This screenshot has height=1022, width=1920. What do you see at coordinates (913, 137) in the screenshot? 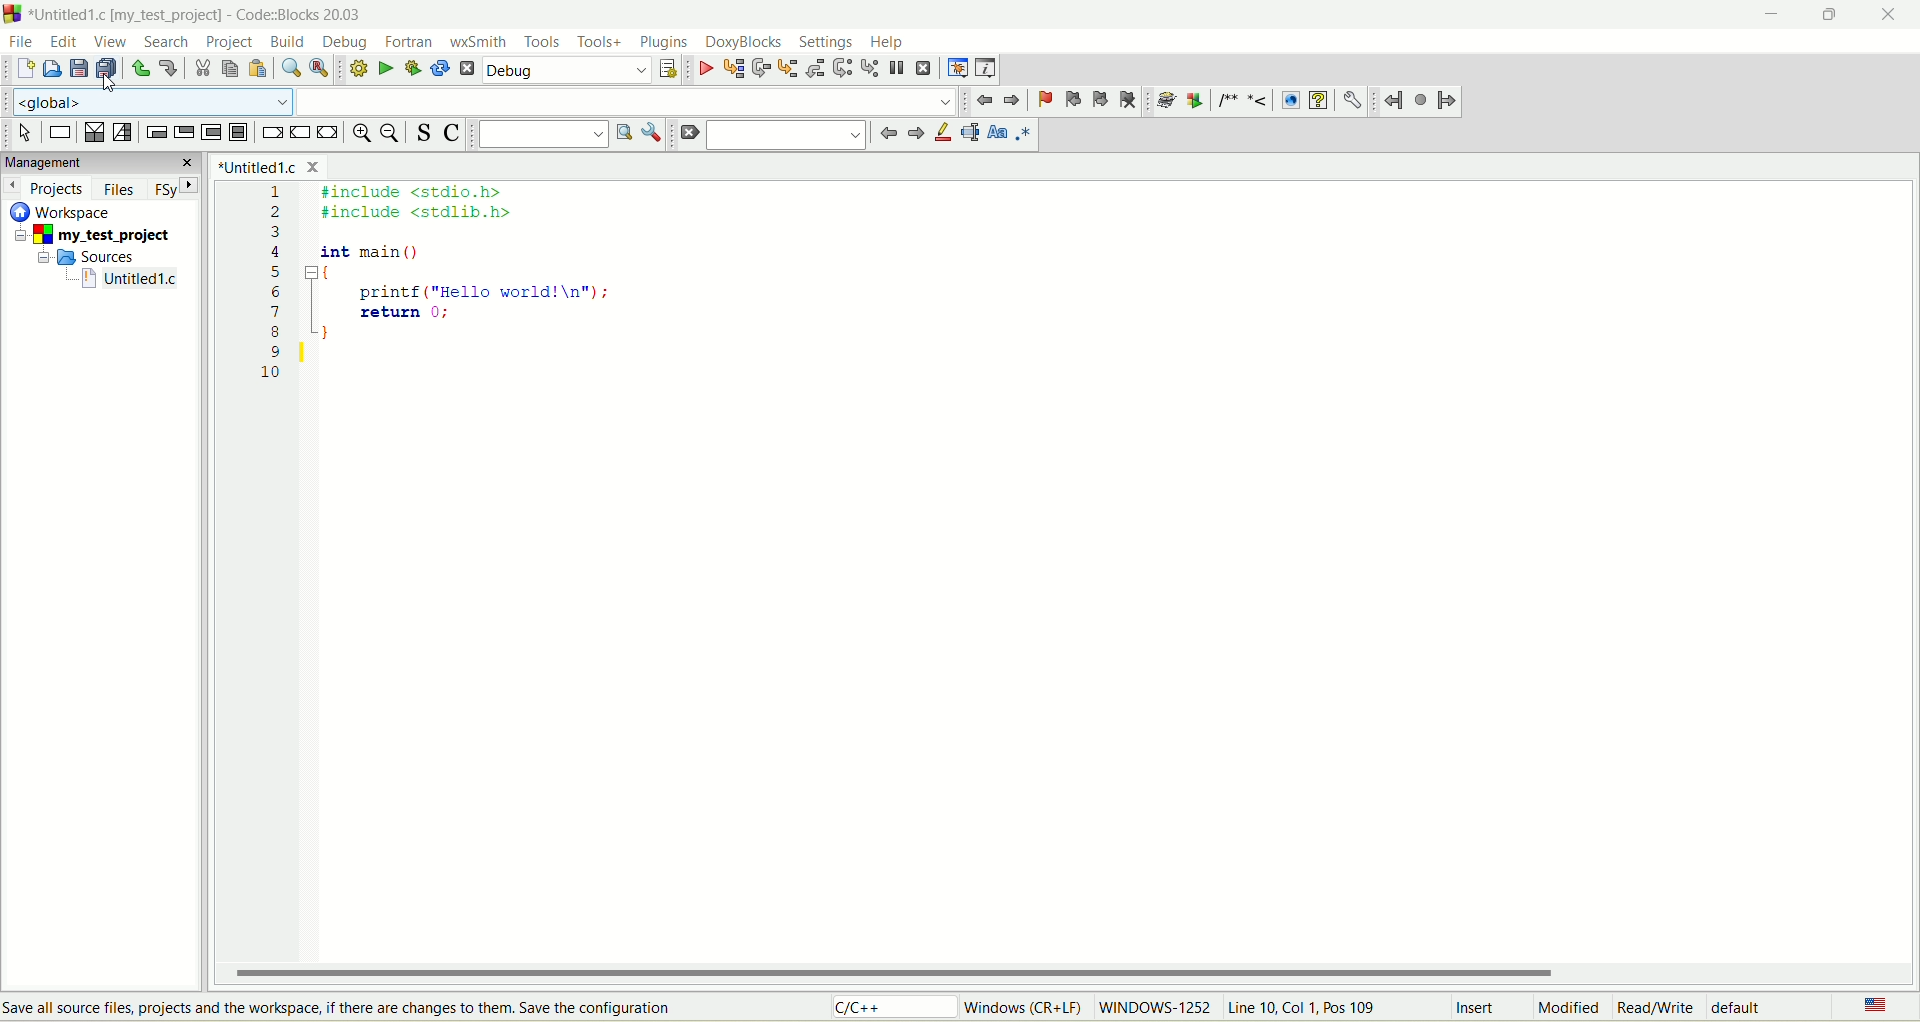
I see `go back` at bounding box center [913, 137].